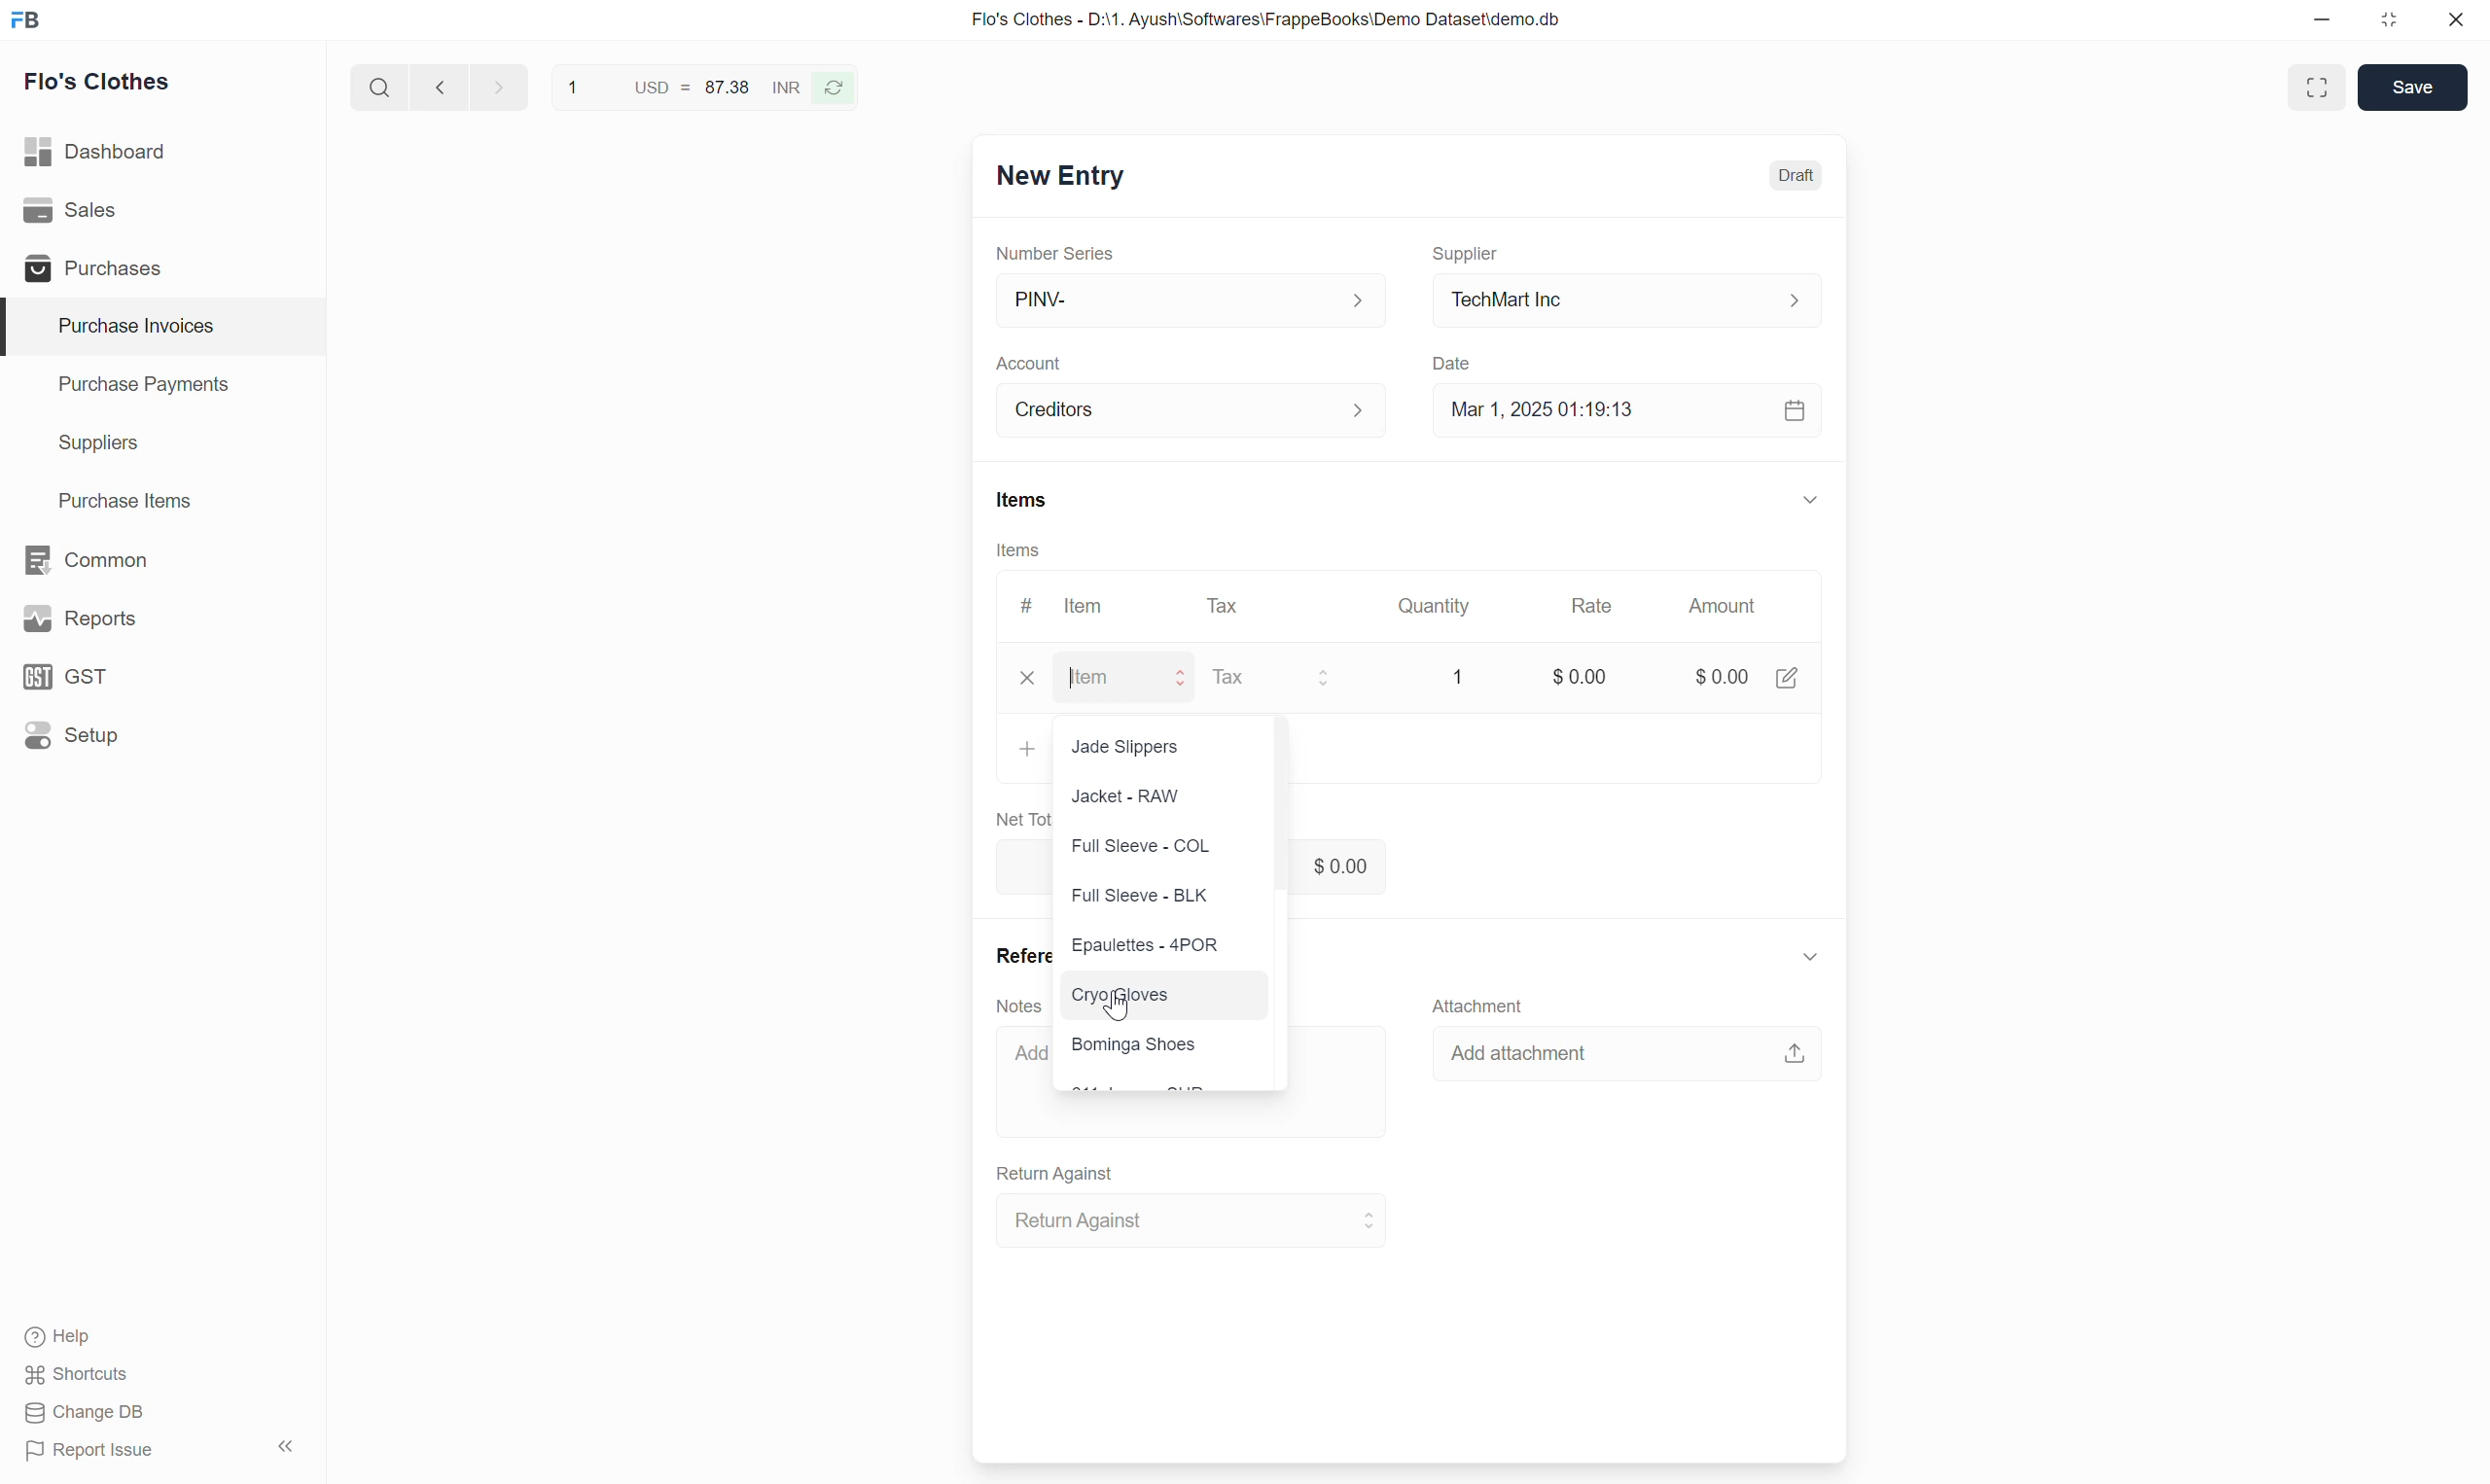  I want to click on Return Against, so click(1206, 1219).